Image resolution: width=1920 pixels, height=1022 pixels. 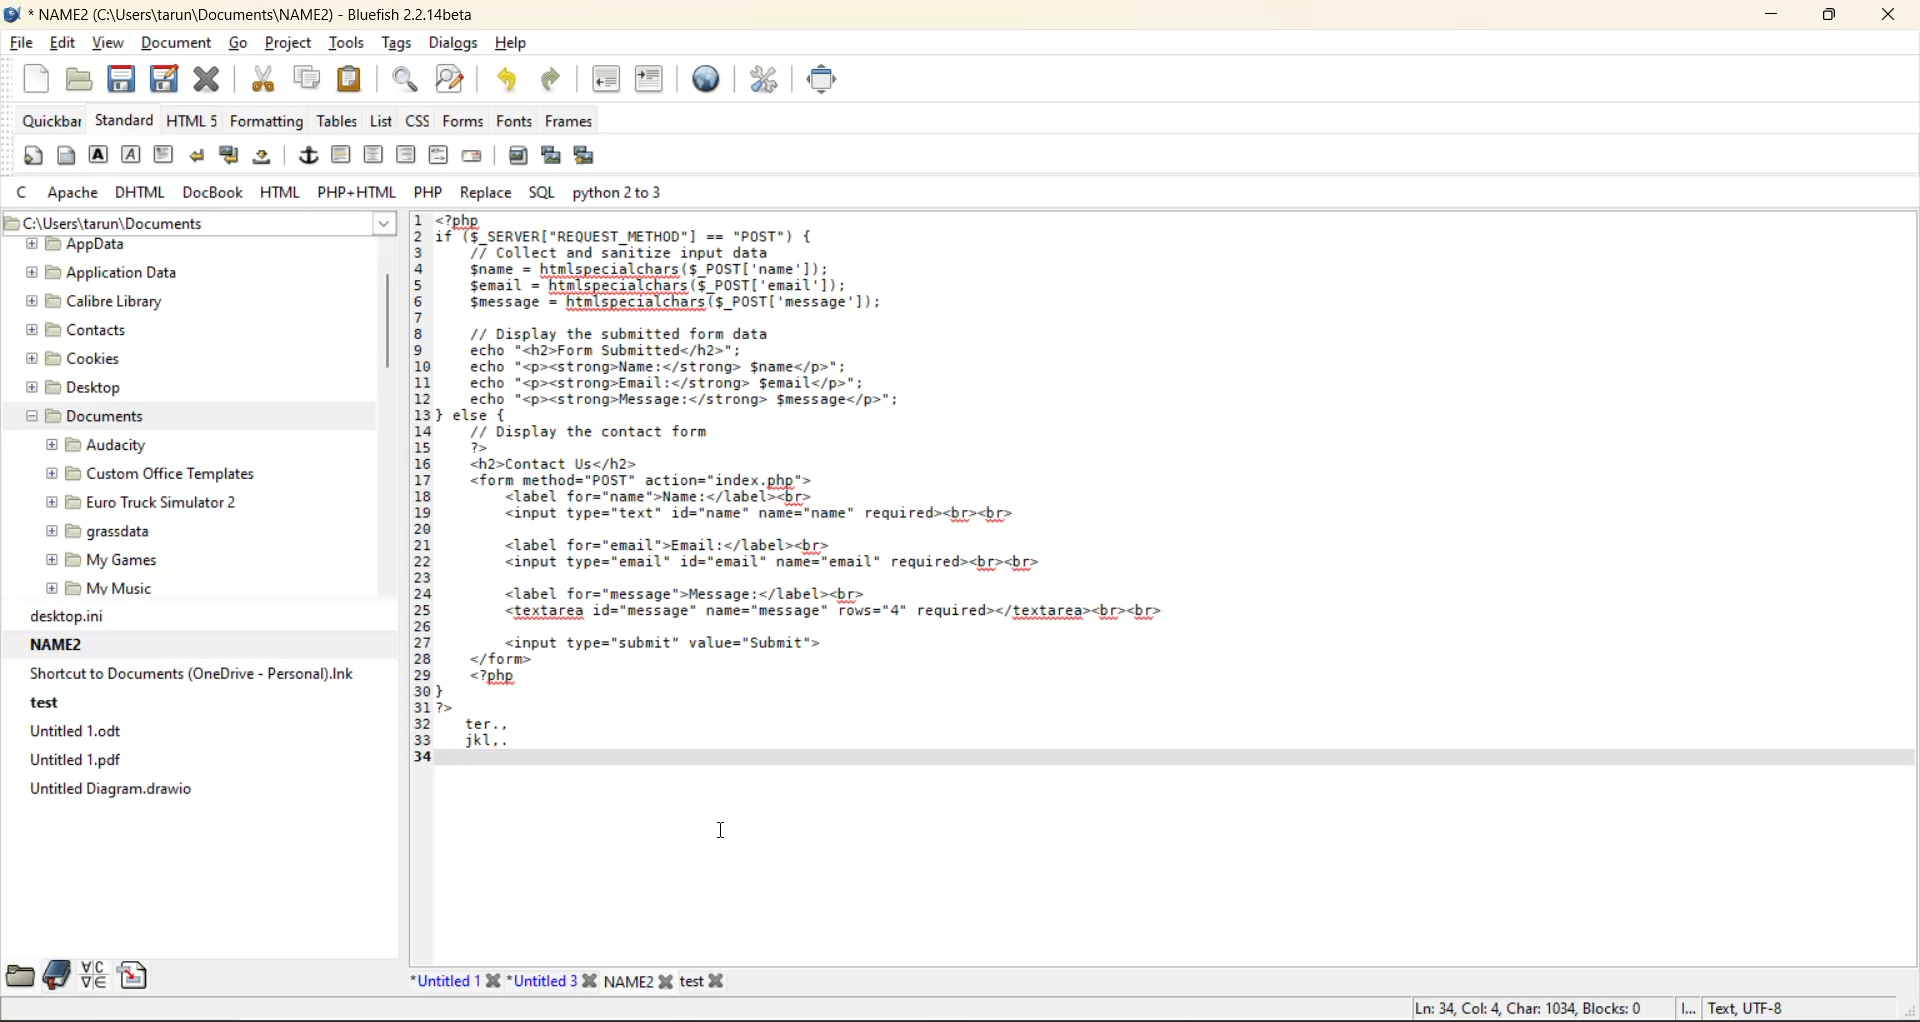 I want to click on quickstart, so click(x=30, y=156).